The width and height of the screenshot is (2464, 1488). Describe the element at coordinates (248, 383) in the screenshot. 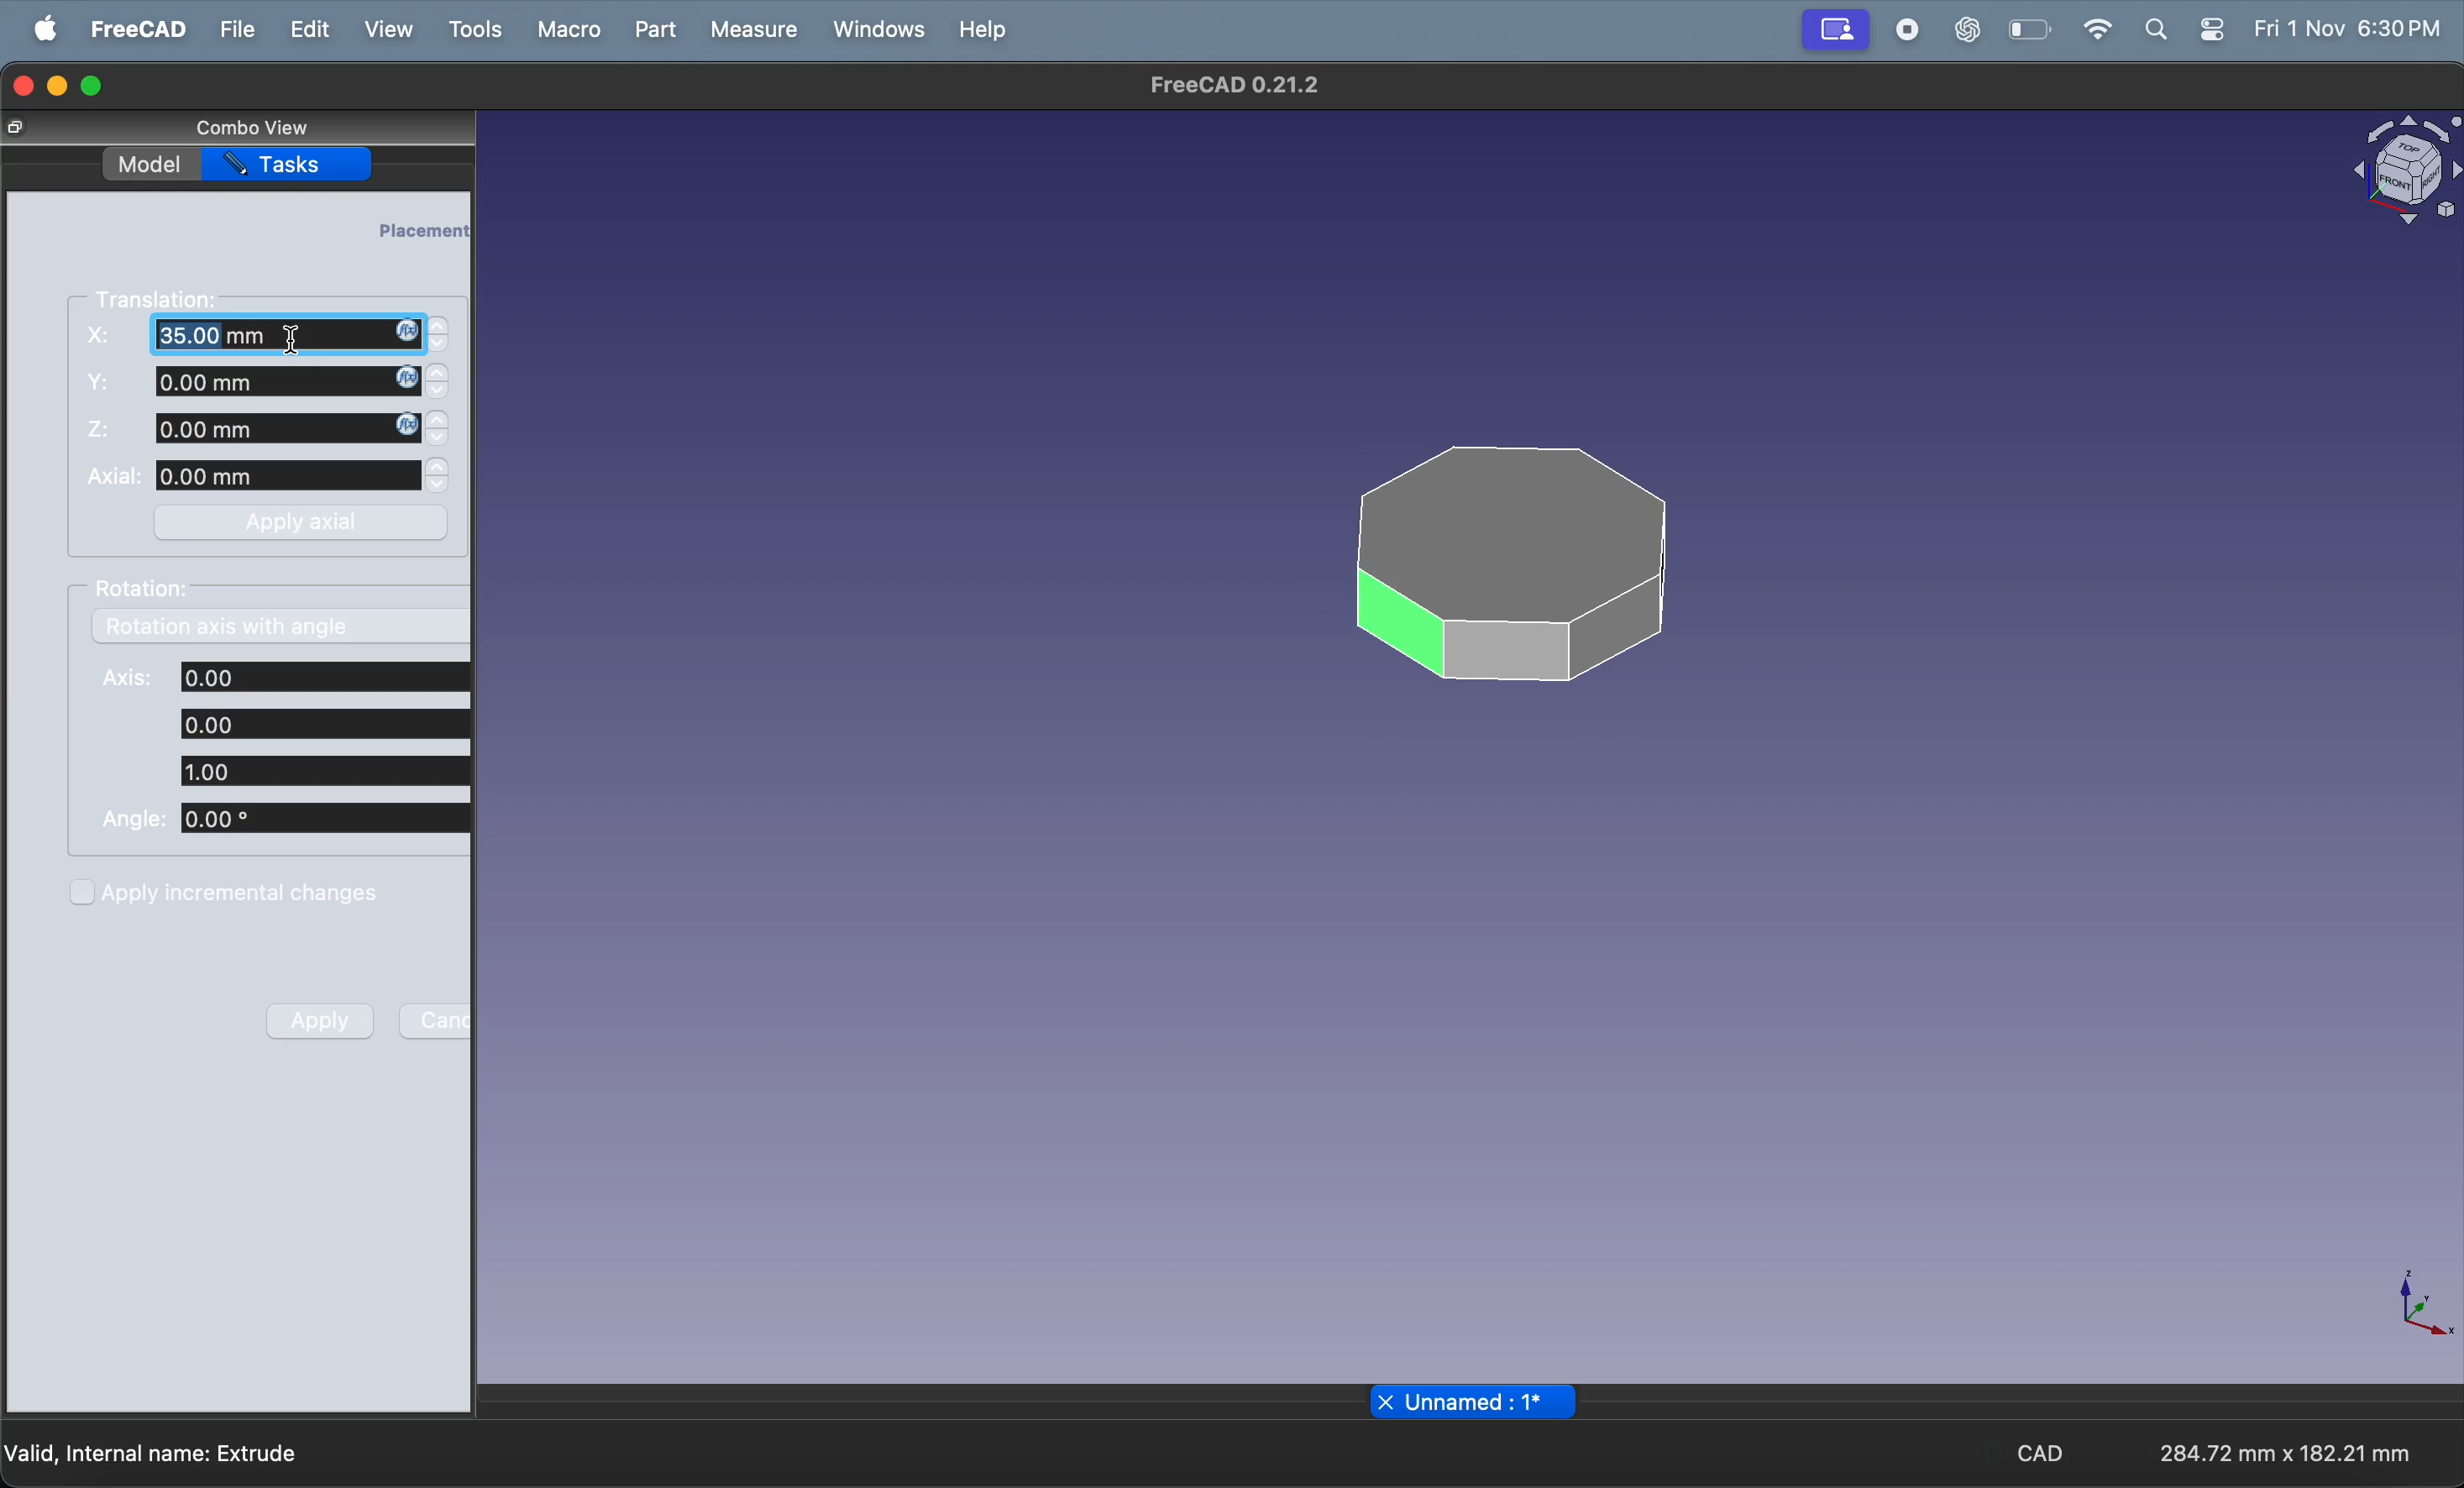

I see `Y: 0.00 mm` at that location.